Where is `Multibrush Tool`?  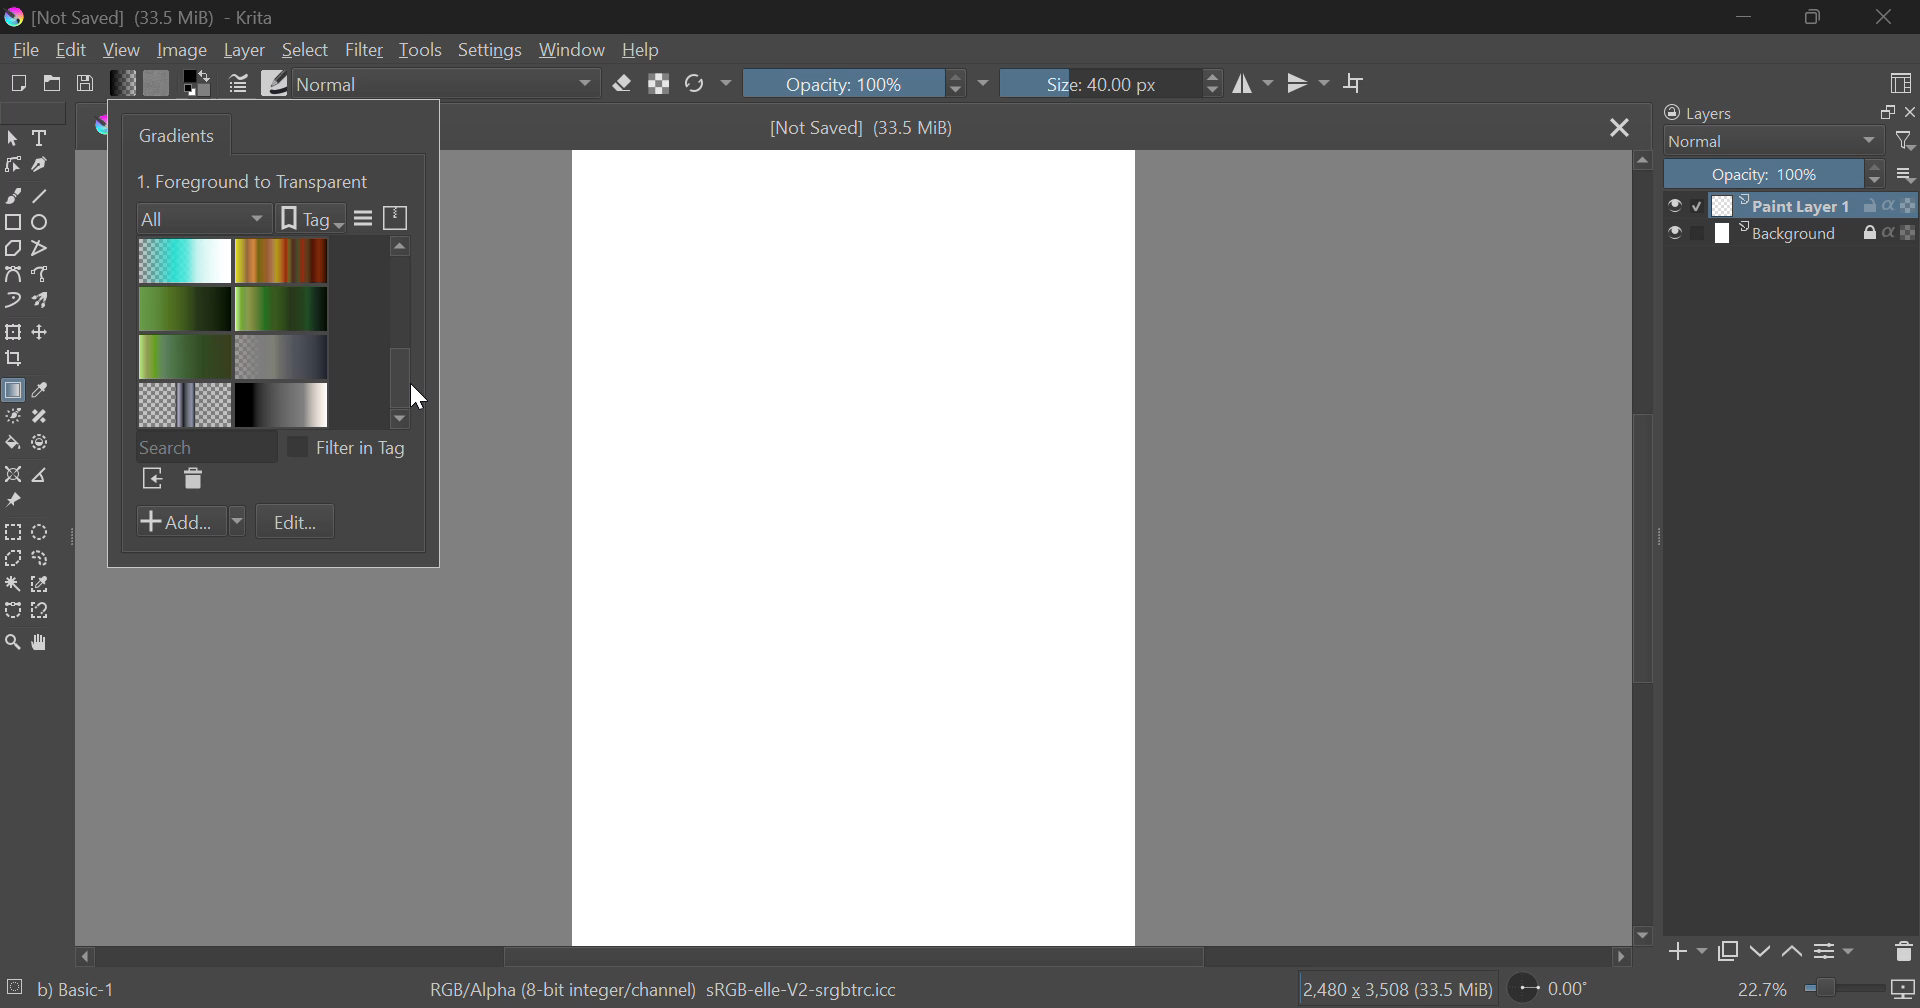
Multibrush Tool is located at coordinates (40, 302).